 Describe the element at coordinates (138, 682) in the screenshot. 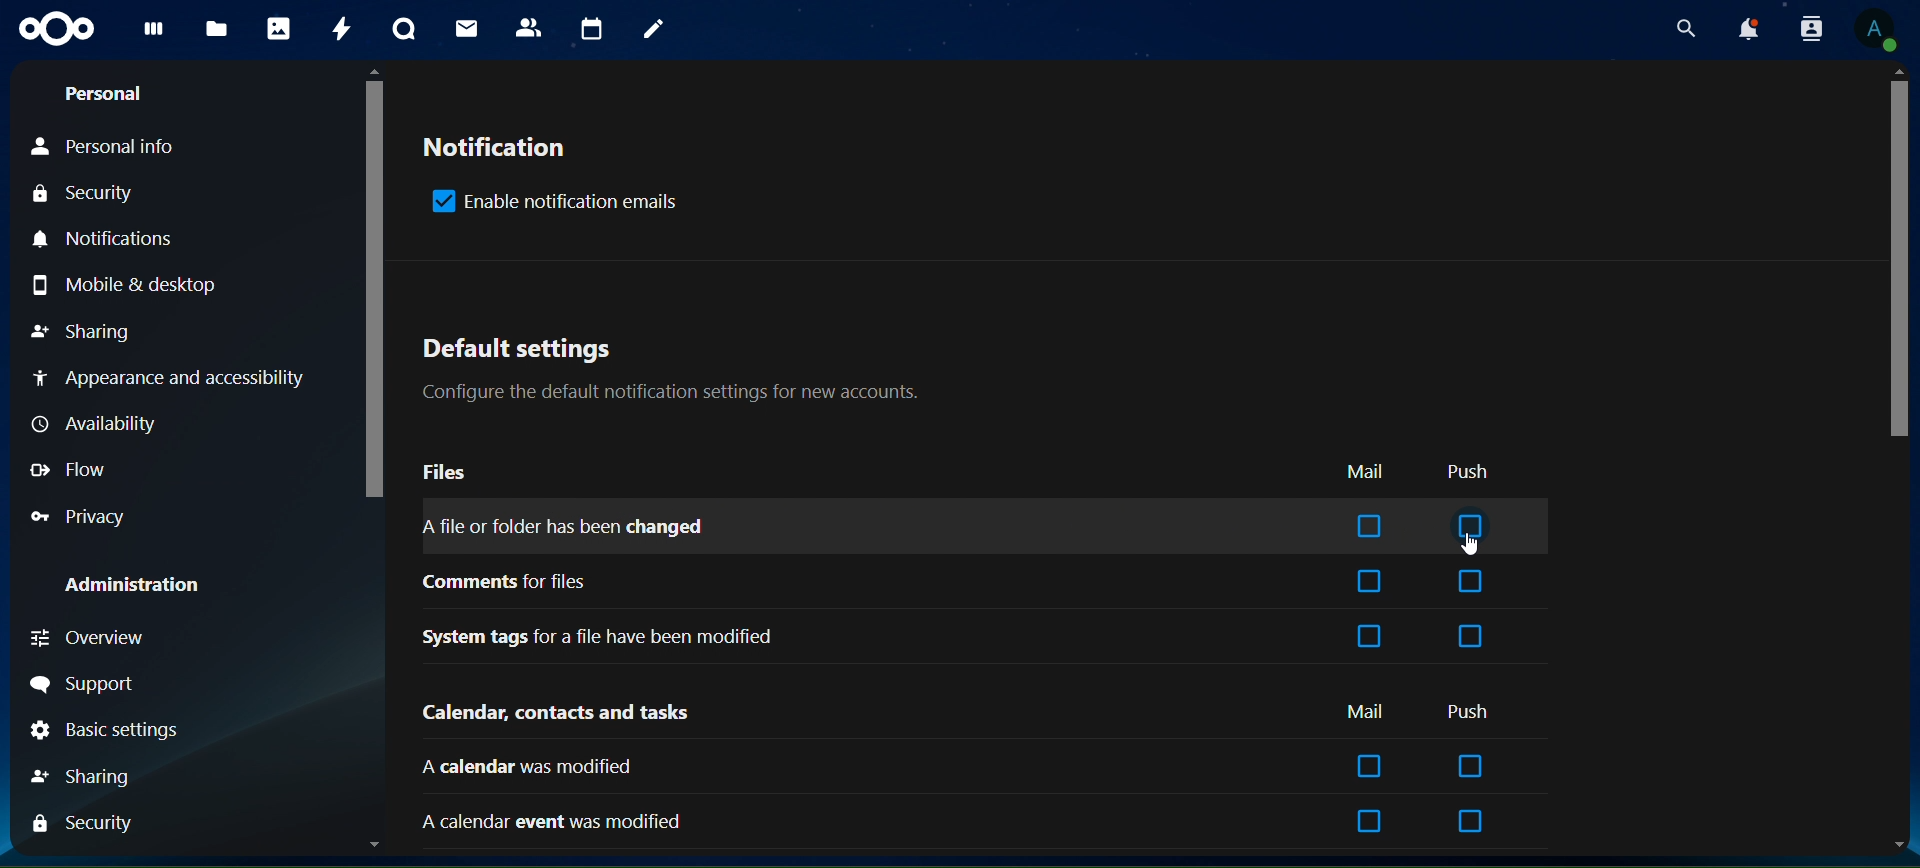

I see `support` at that location.